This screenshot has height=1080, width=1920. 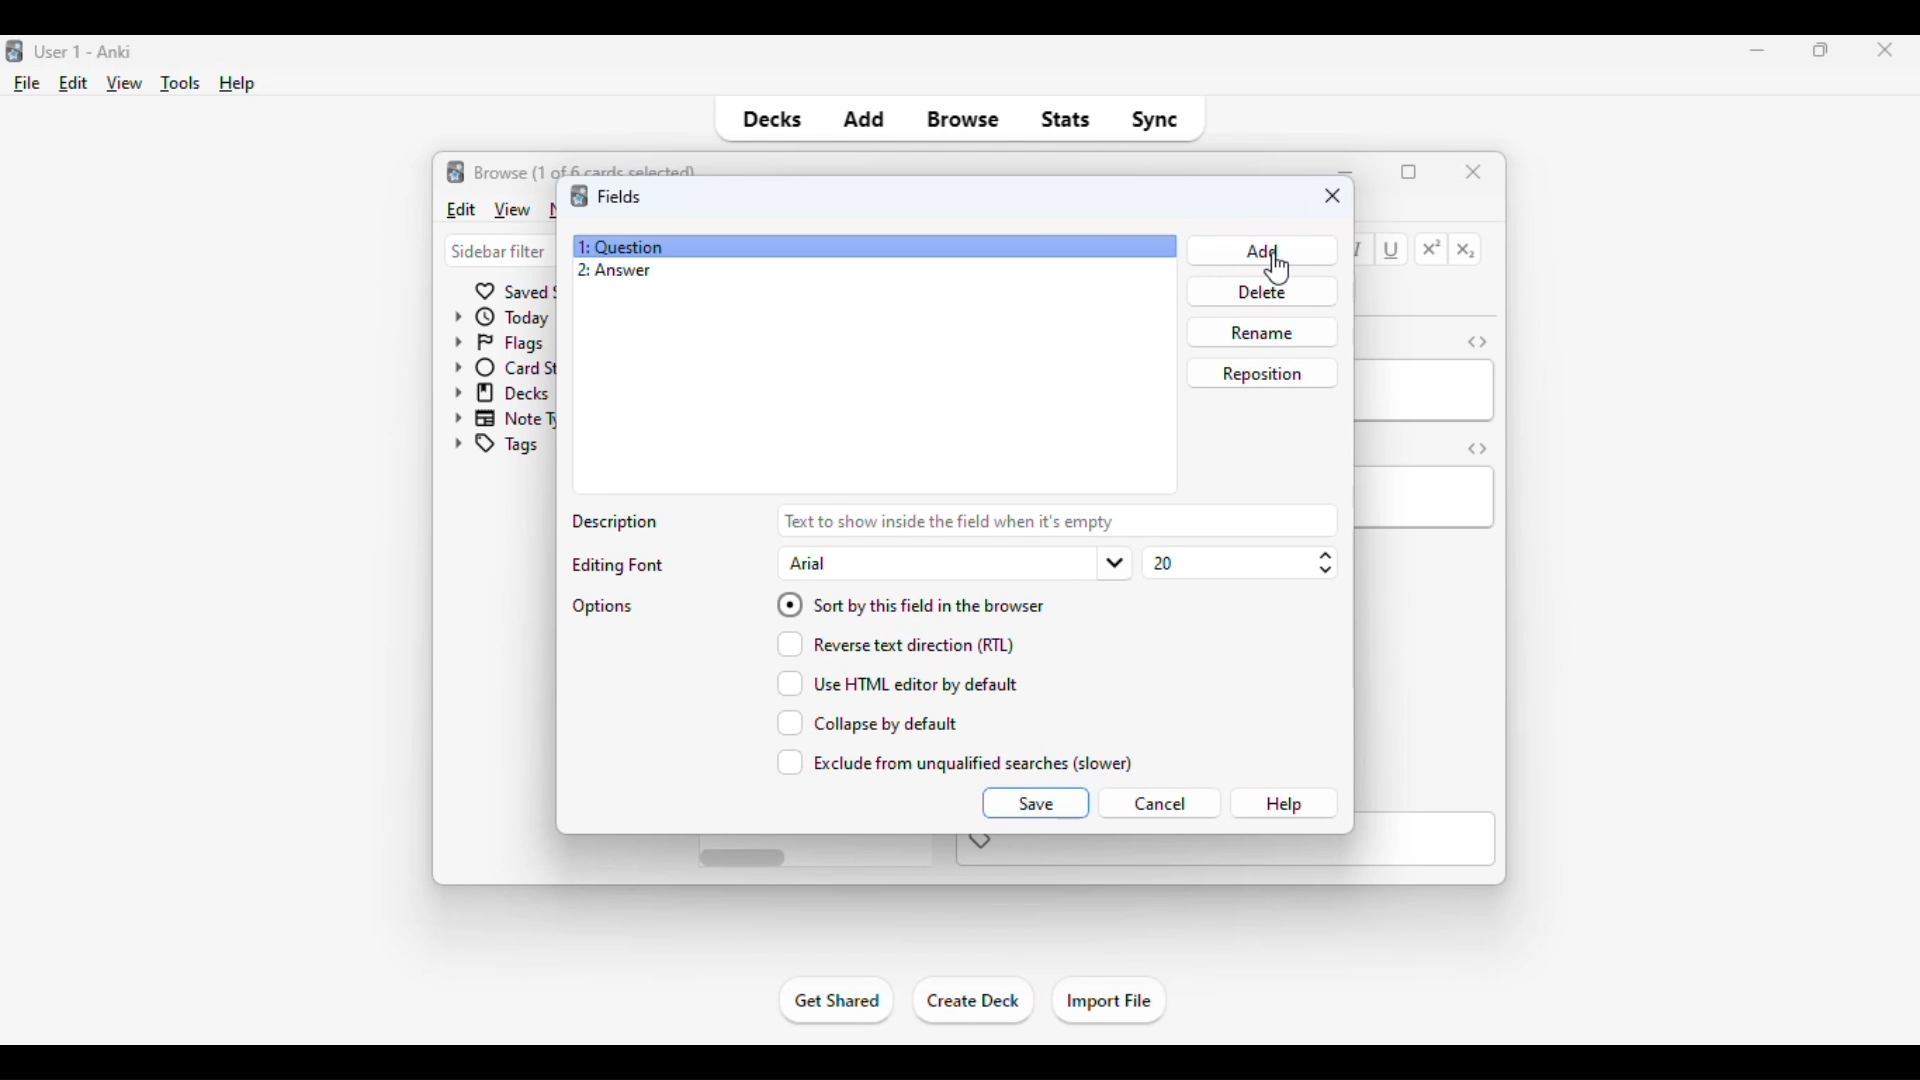 I want to click on fields, so click(x=619, y=195).